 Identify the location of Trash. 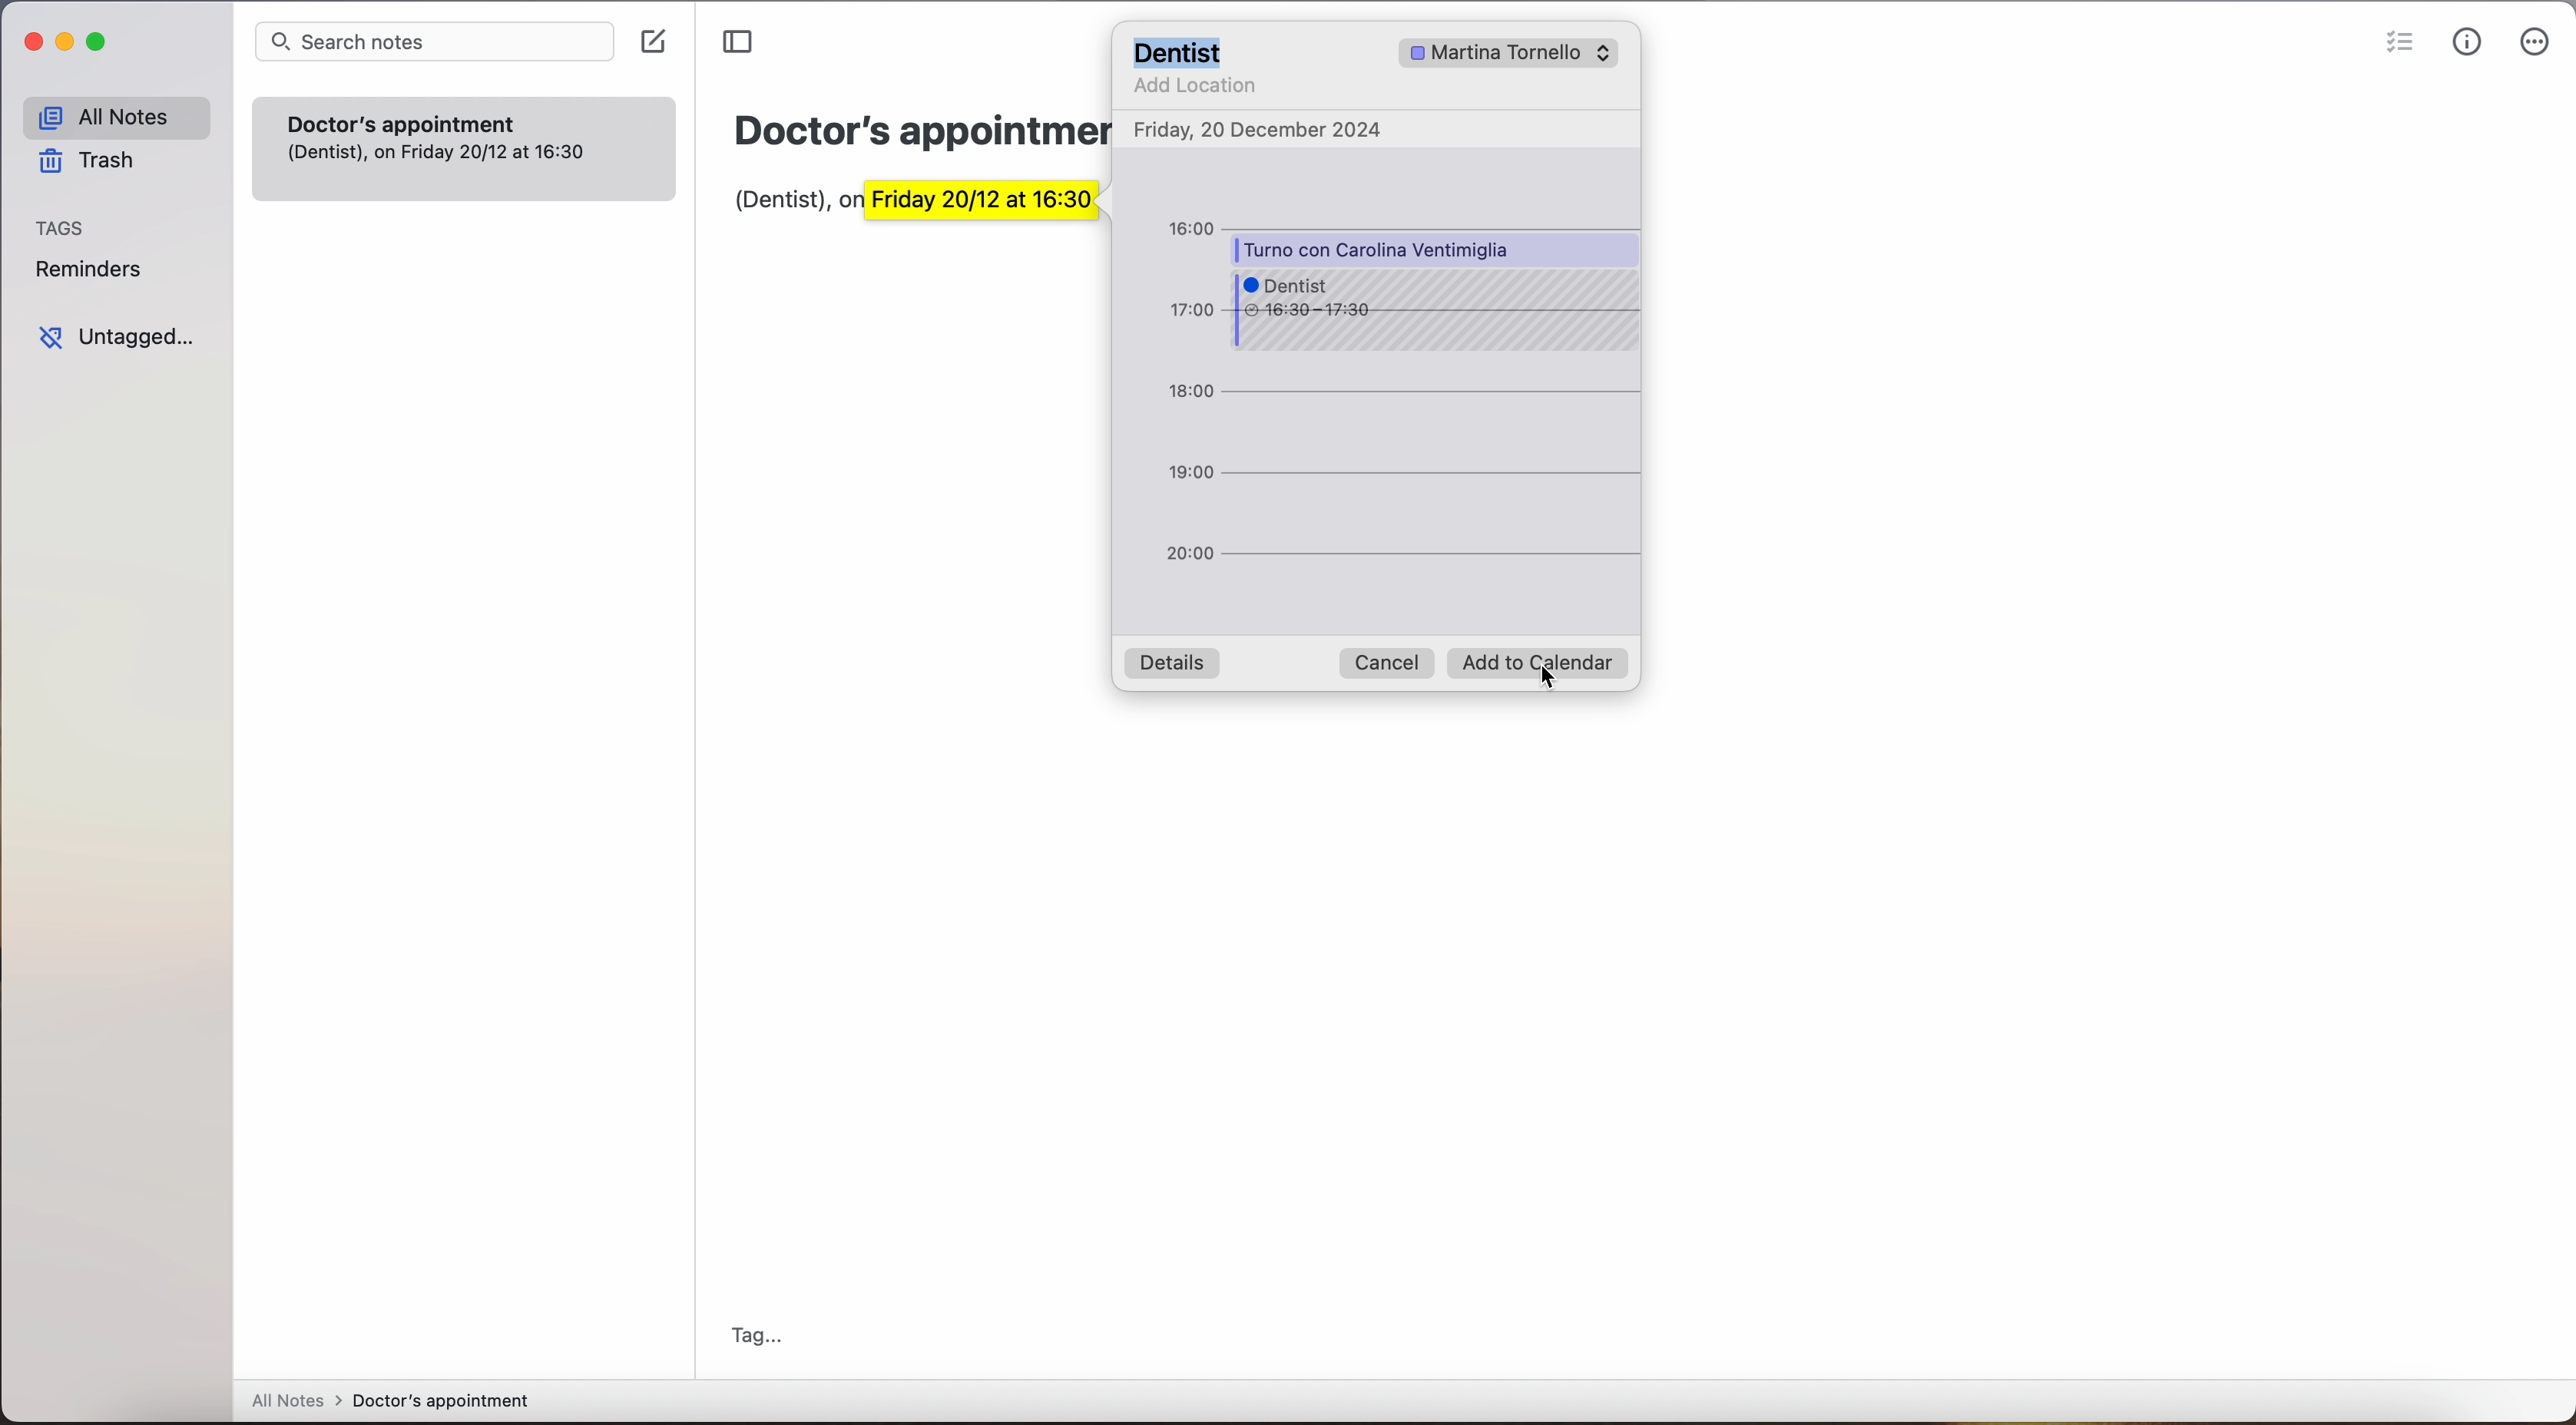
(101, 161).